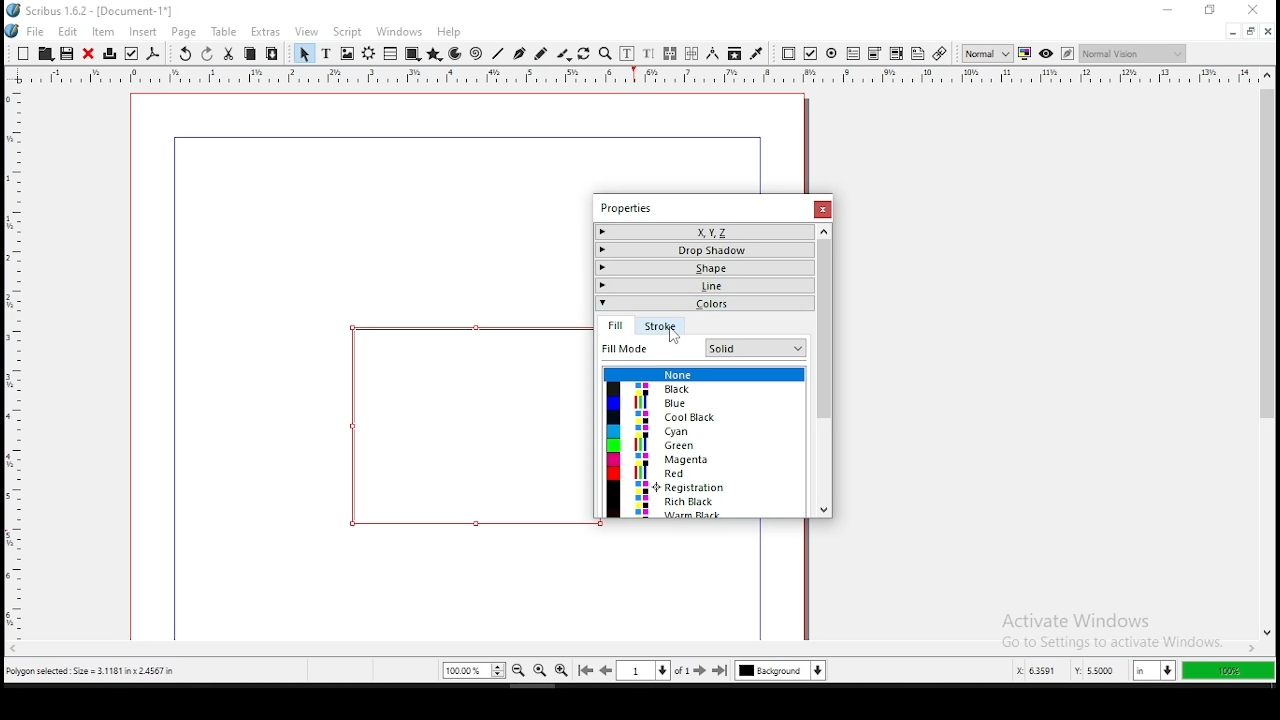 The height and width of the screenshot is (720, 1280). What do you see at coordinates (705, 431) in the screenshot?
I see `cyan` at bounding box center [705, 431].